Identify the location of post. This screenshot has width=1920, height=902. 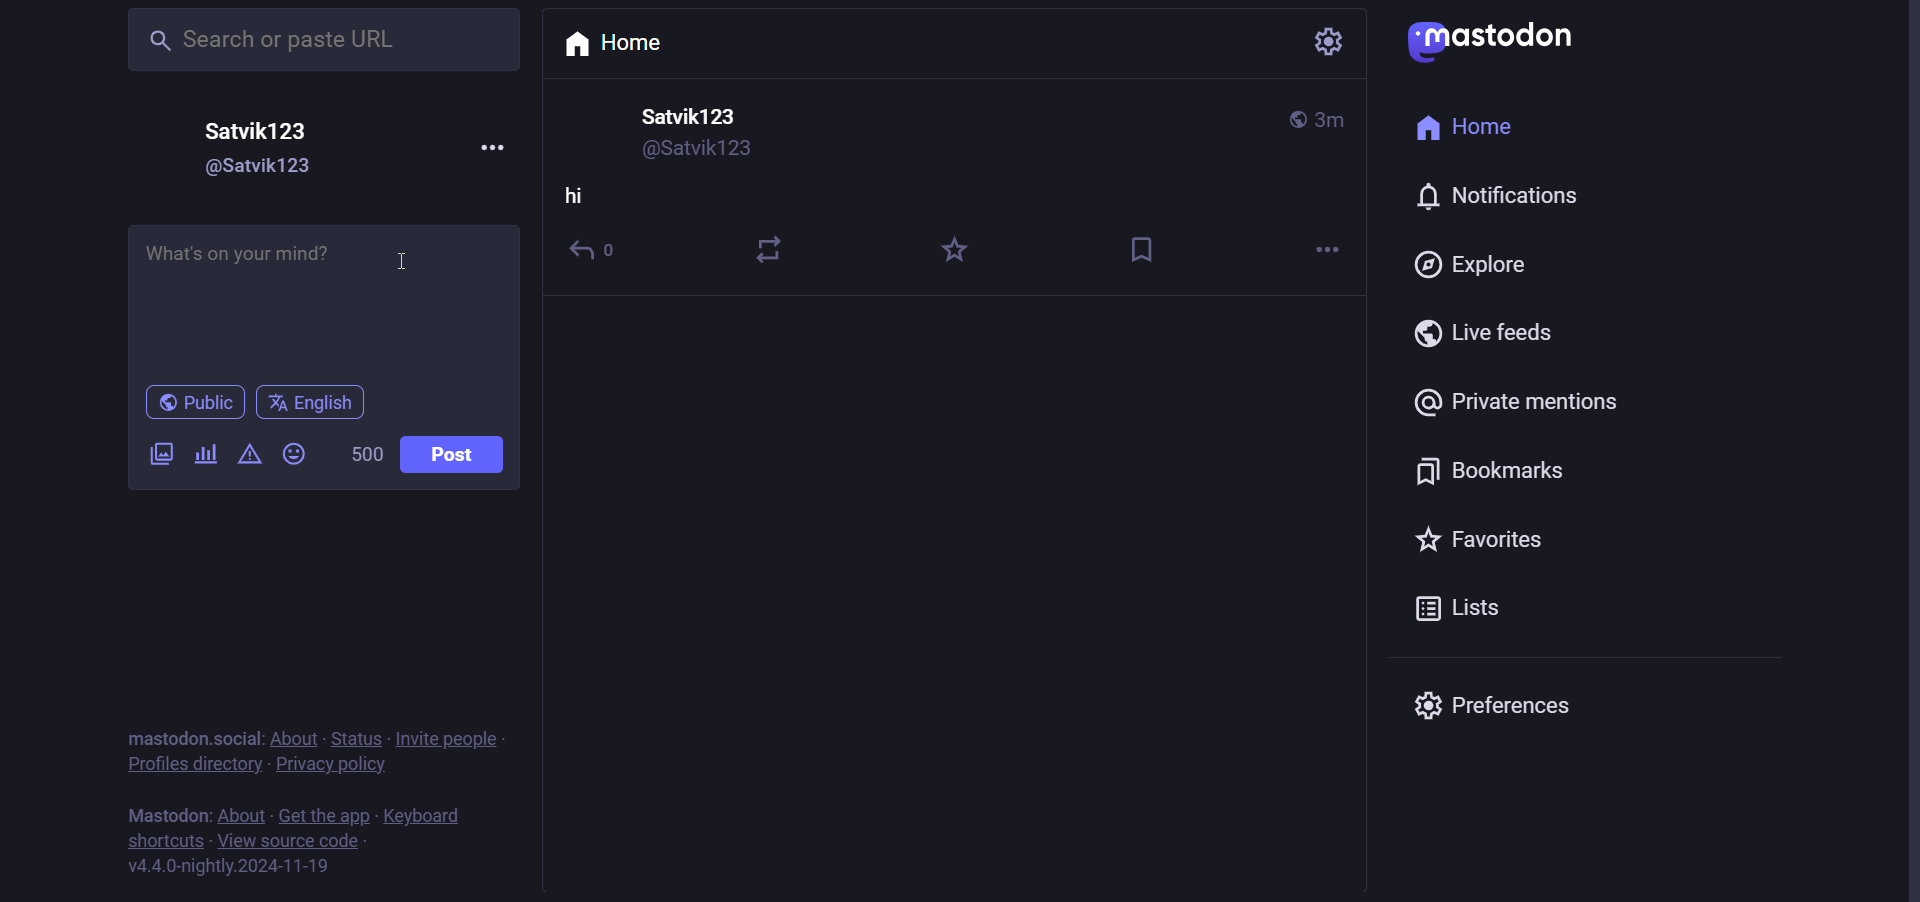
(457, 456).